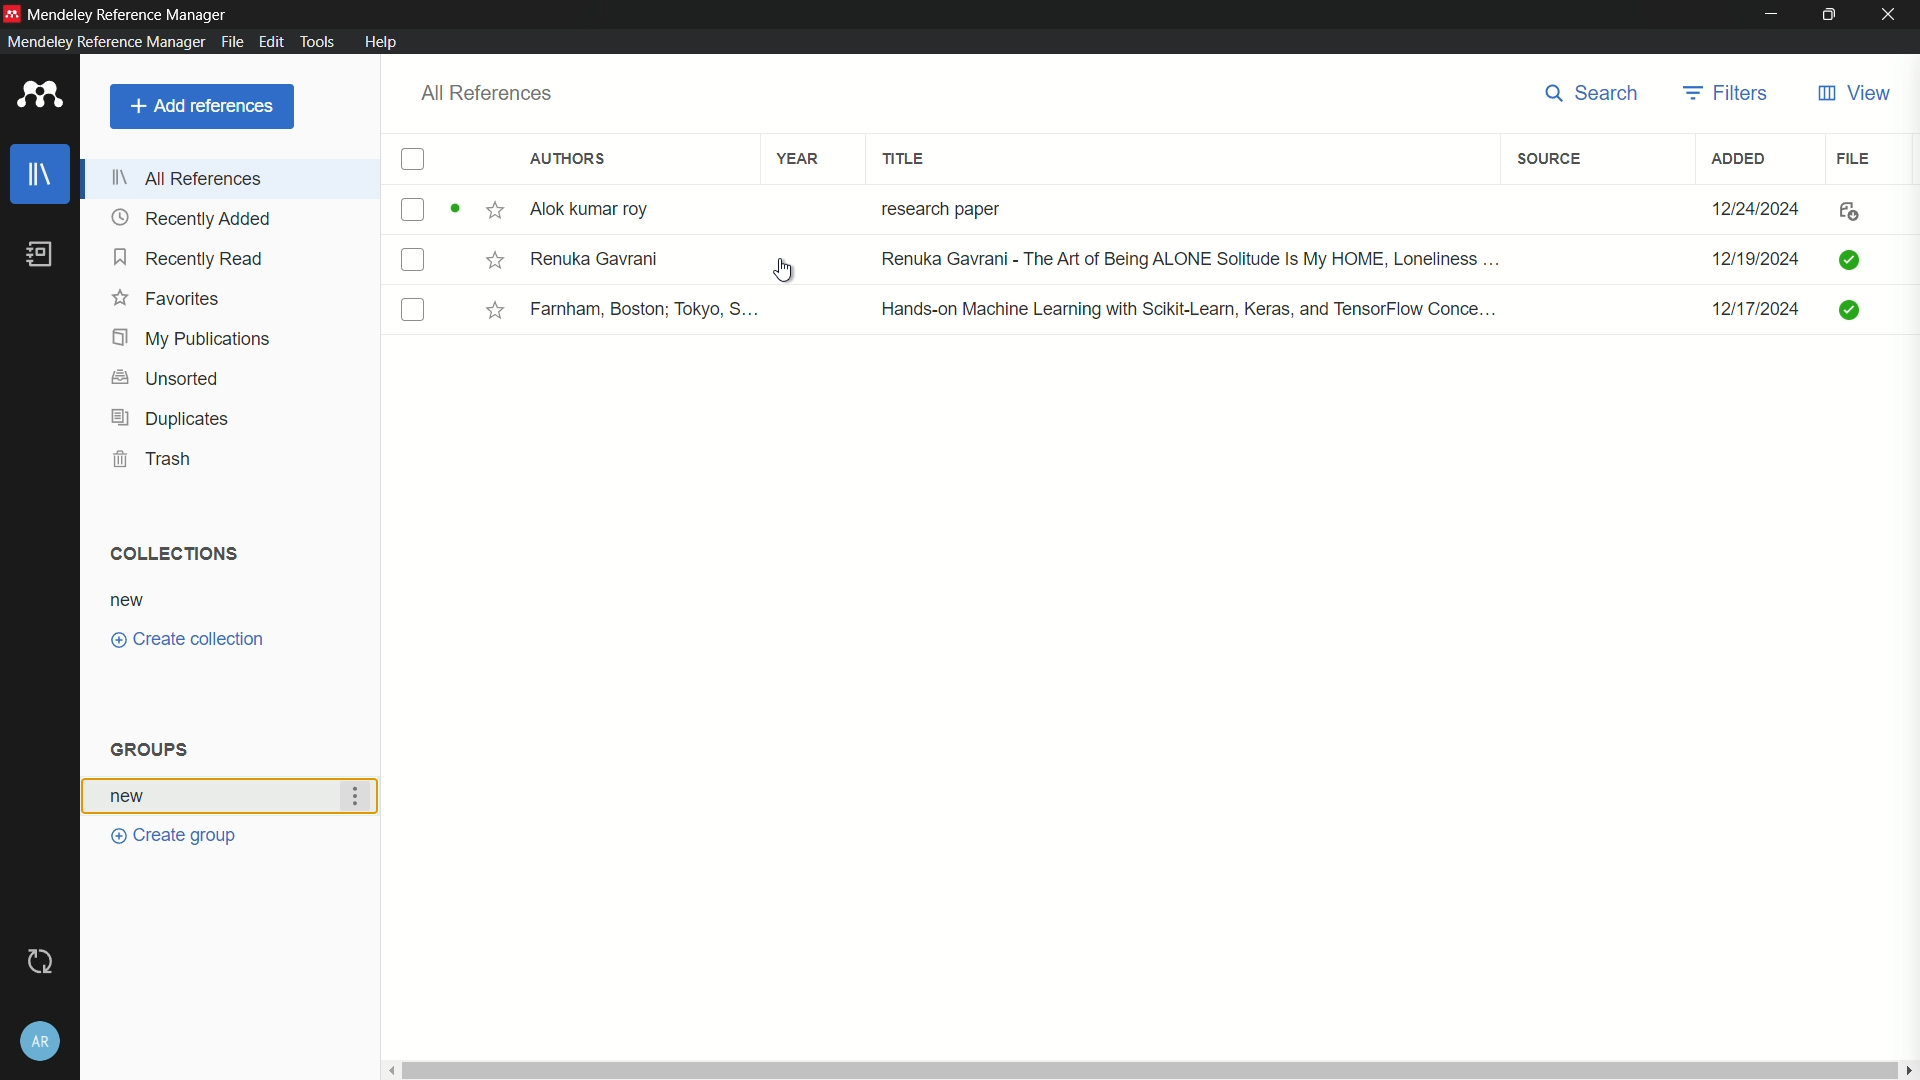 This screenshot has width=1920, height=1080. Describe the element at coordinates (496, 310) in the screenshot. I see `Star` at that location.